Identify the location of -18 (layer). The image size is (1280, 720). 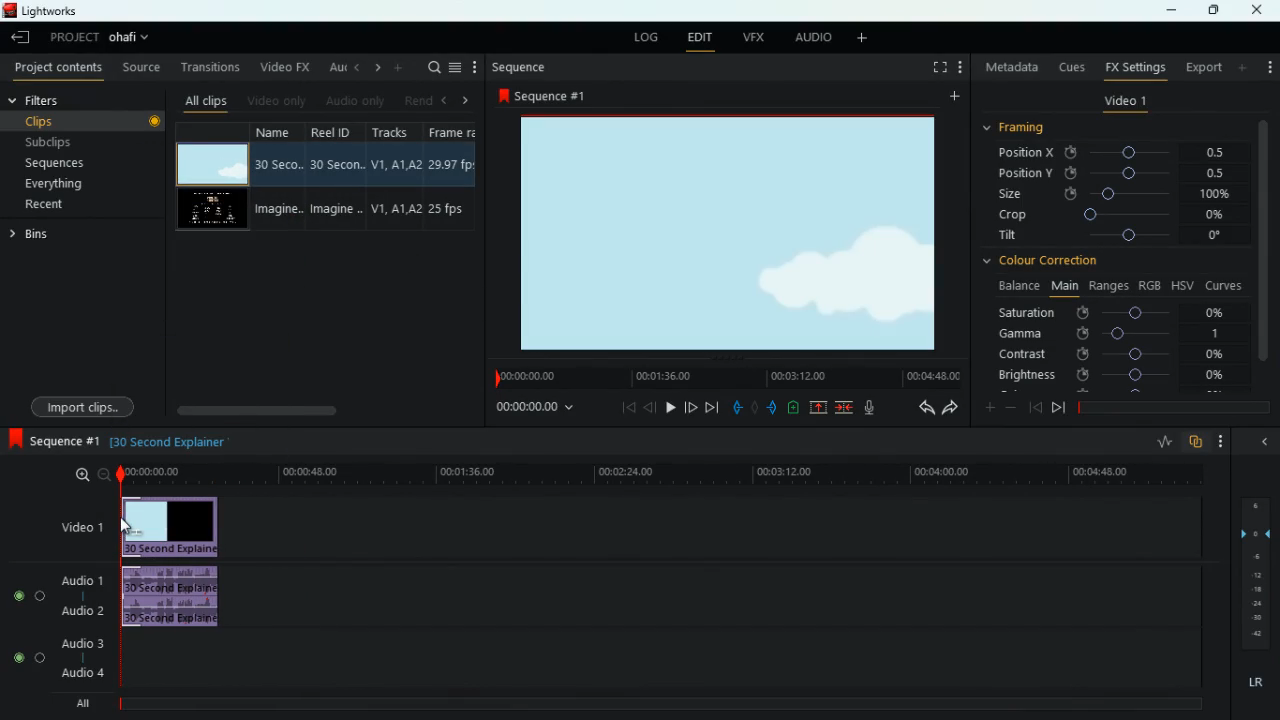
(1257, 590).